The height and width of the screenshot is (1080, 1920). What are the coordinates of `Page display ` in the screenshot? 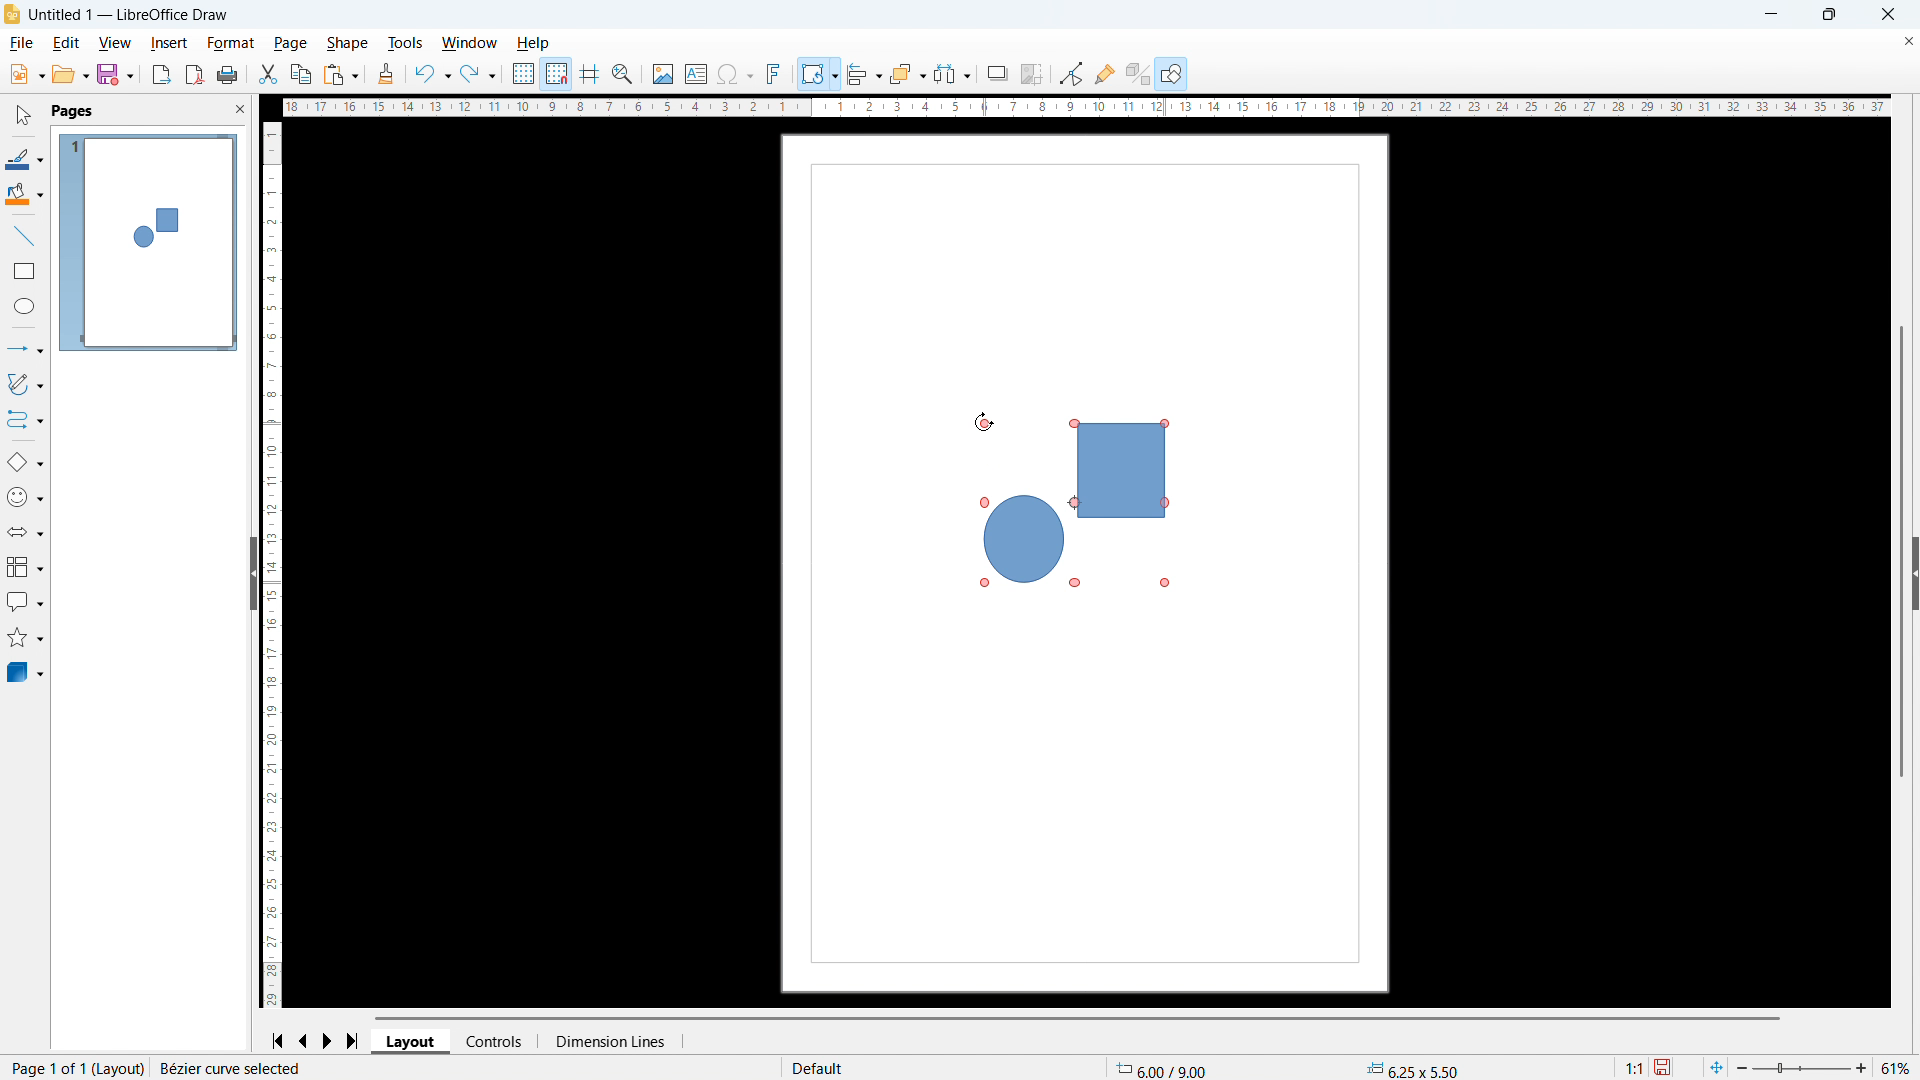 It's located at (149, 243).